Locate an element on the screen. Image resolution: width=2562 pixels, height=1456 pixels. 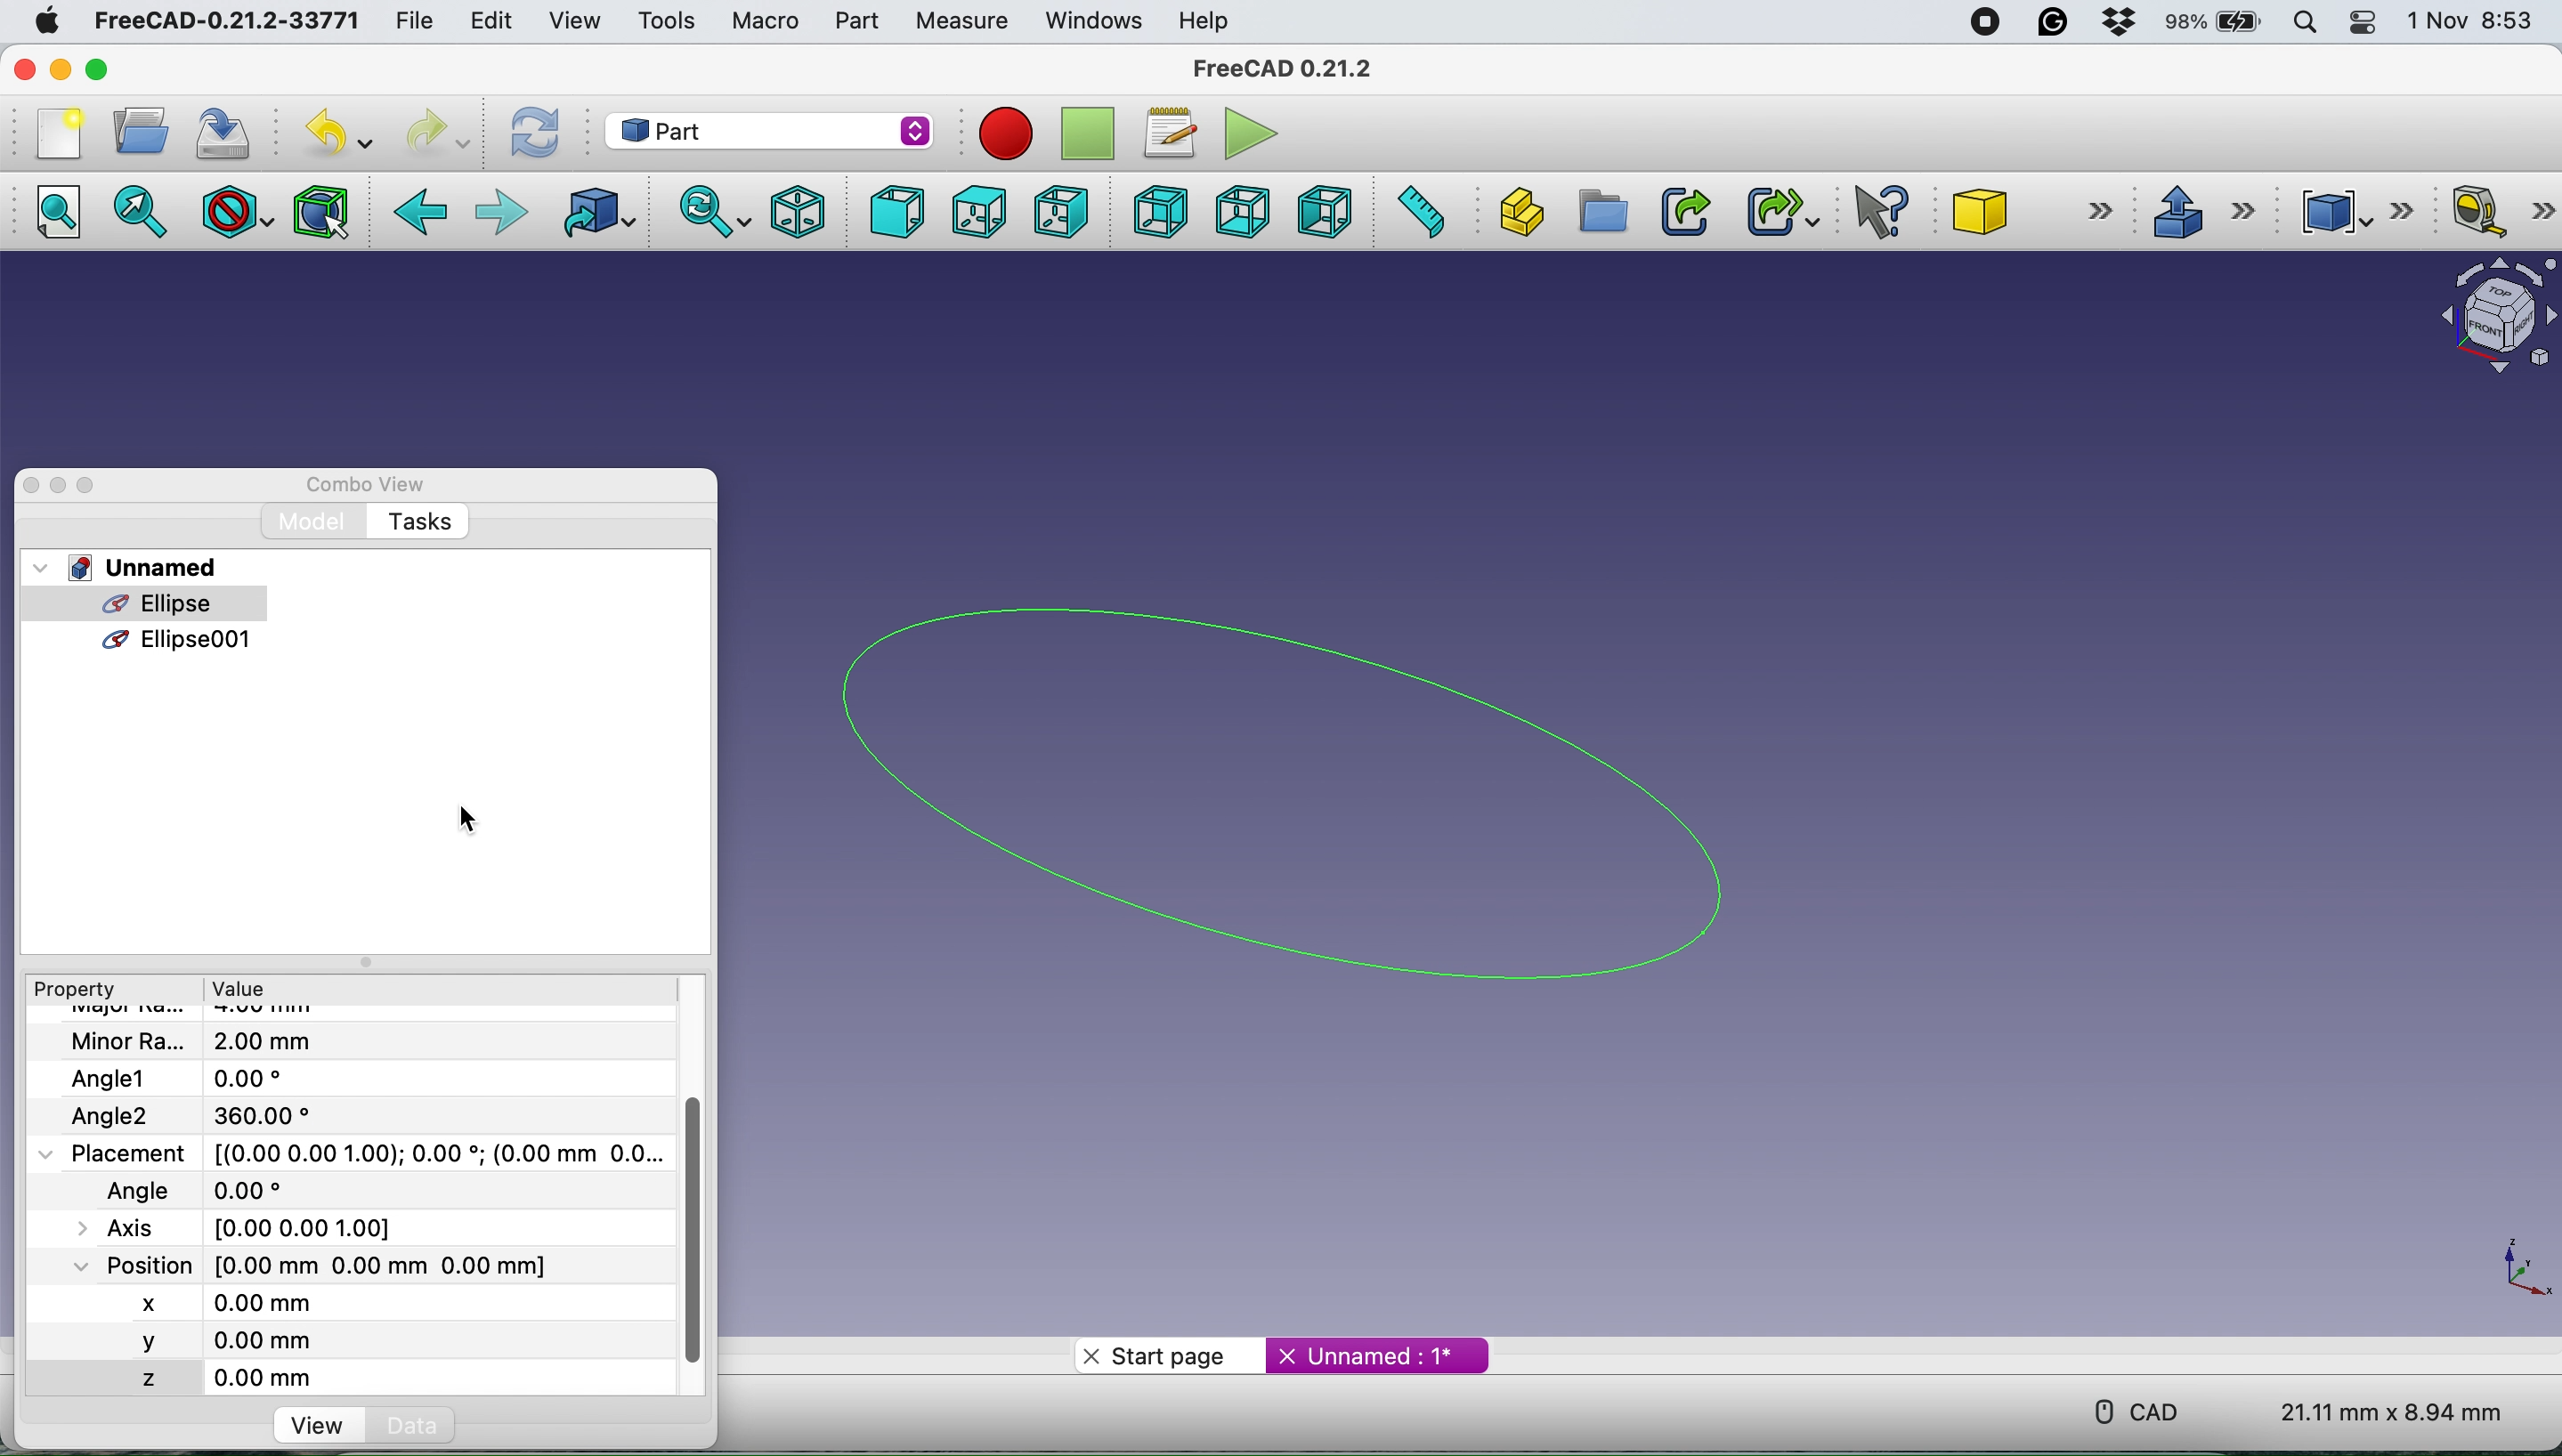
z is located at coordinates (206, 1375).